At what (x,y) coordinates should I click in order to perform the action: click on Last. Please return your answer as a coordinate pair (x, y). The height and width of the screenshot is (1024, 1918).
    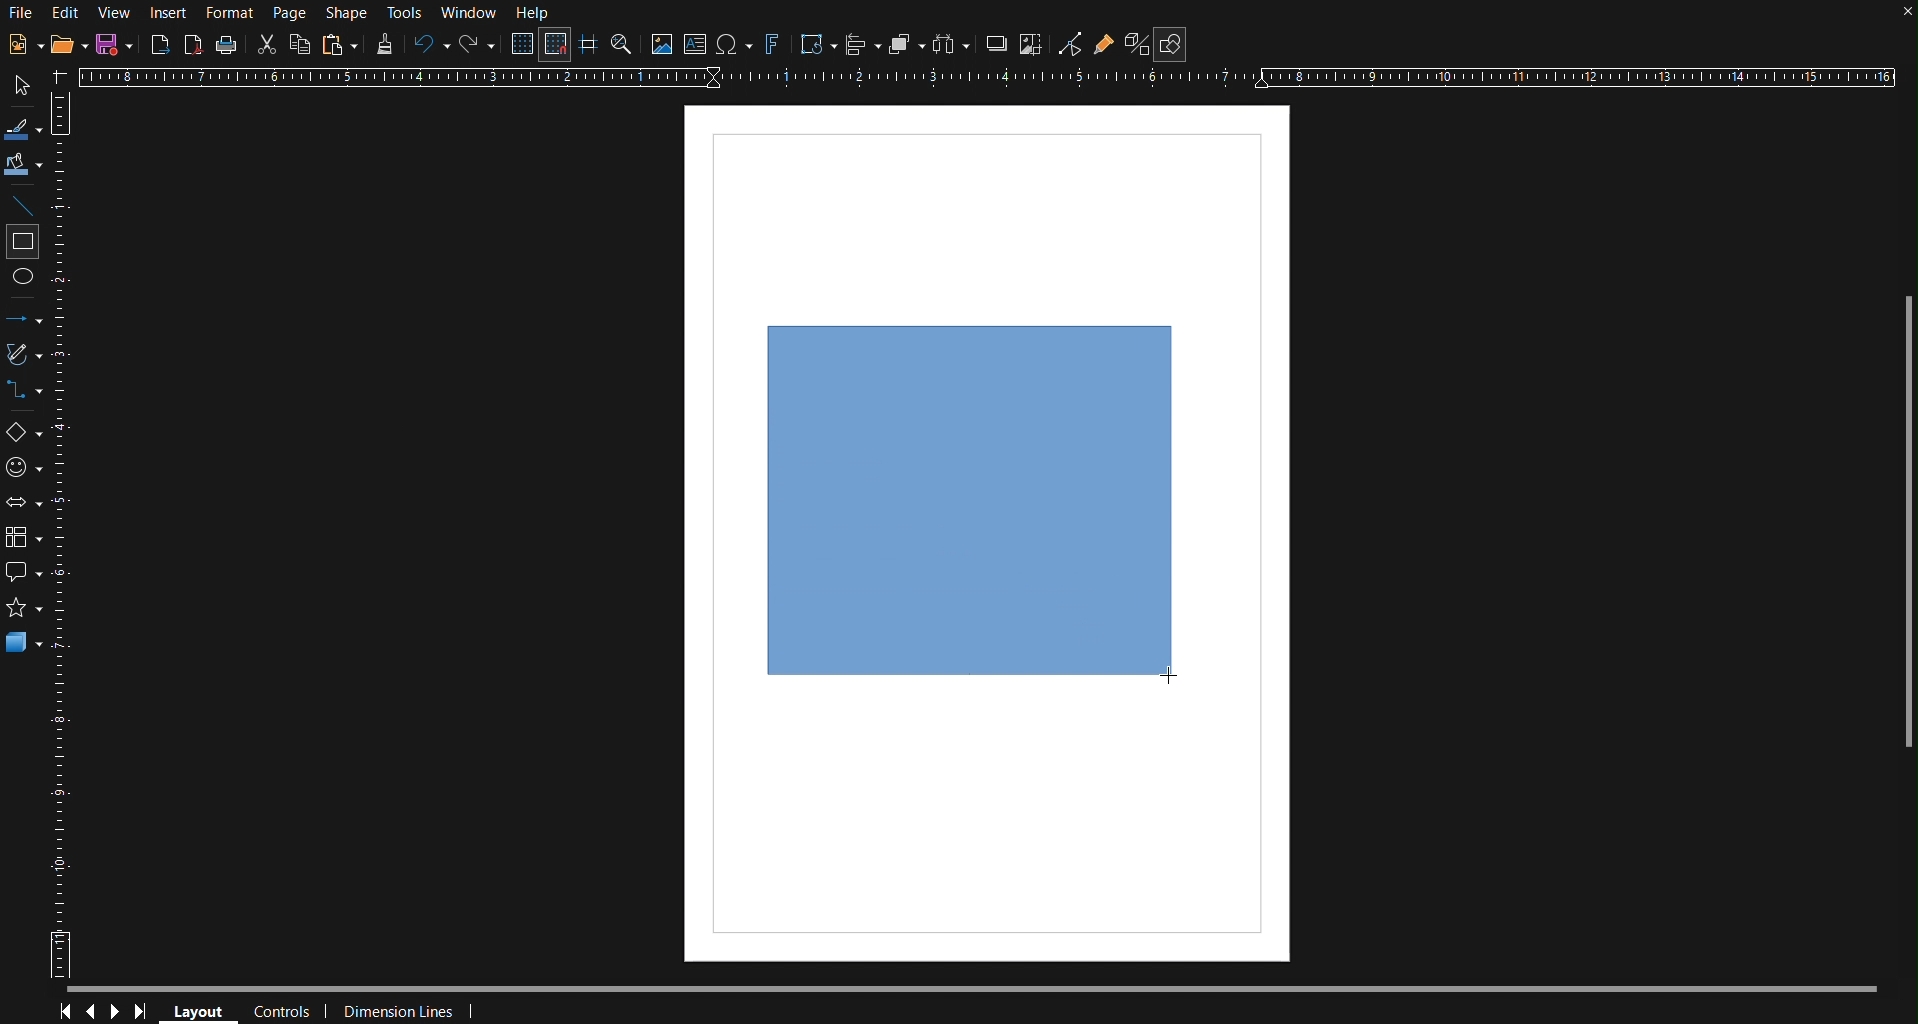
    Looking at the image, I should click on (146, 1012).